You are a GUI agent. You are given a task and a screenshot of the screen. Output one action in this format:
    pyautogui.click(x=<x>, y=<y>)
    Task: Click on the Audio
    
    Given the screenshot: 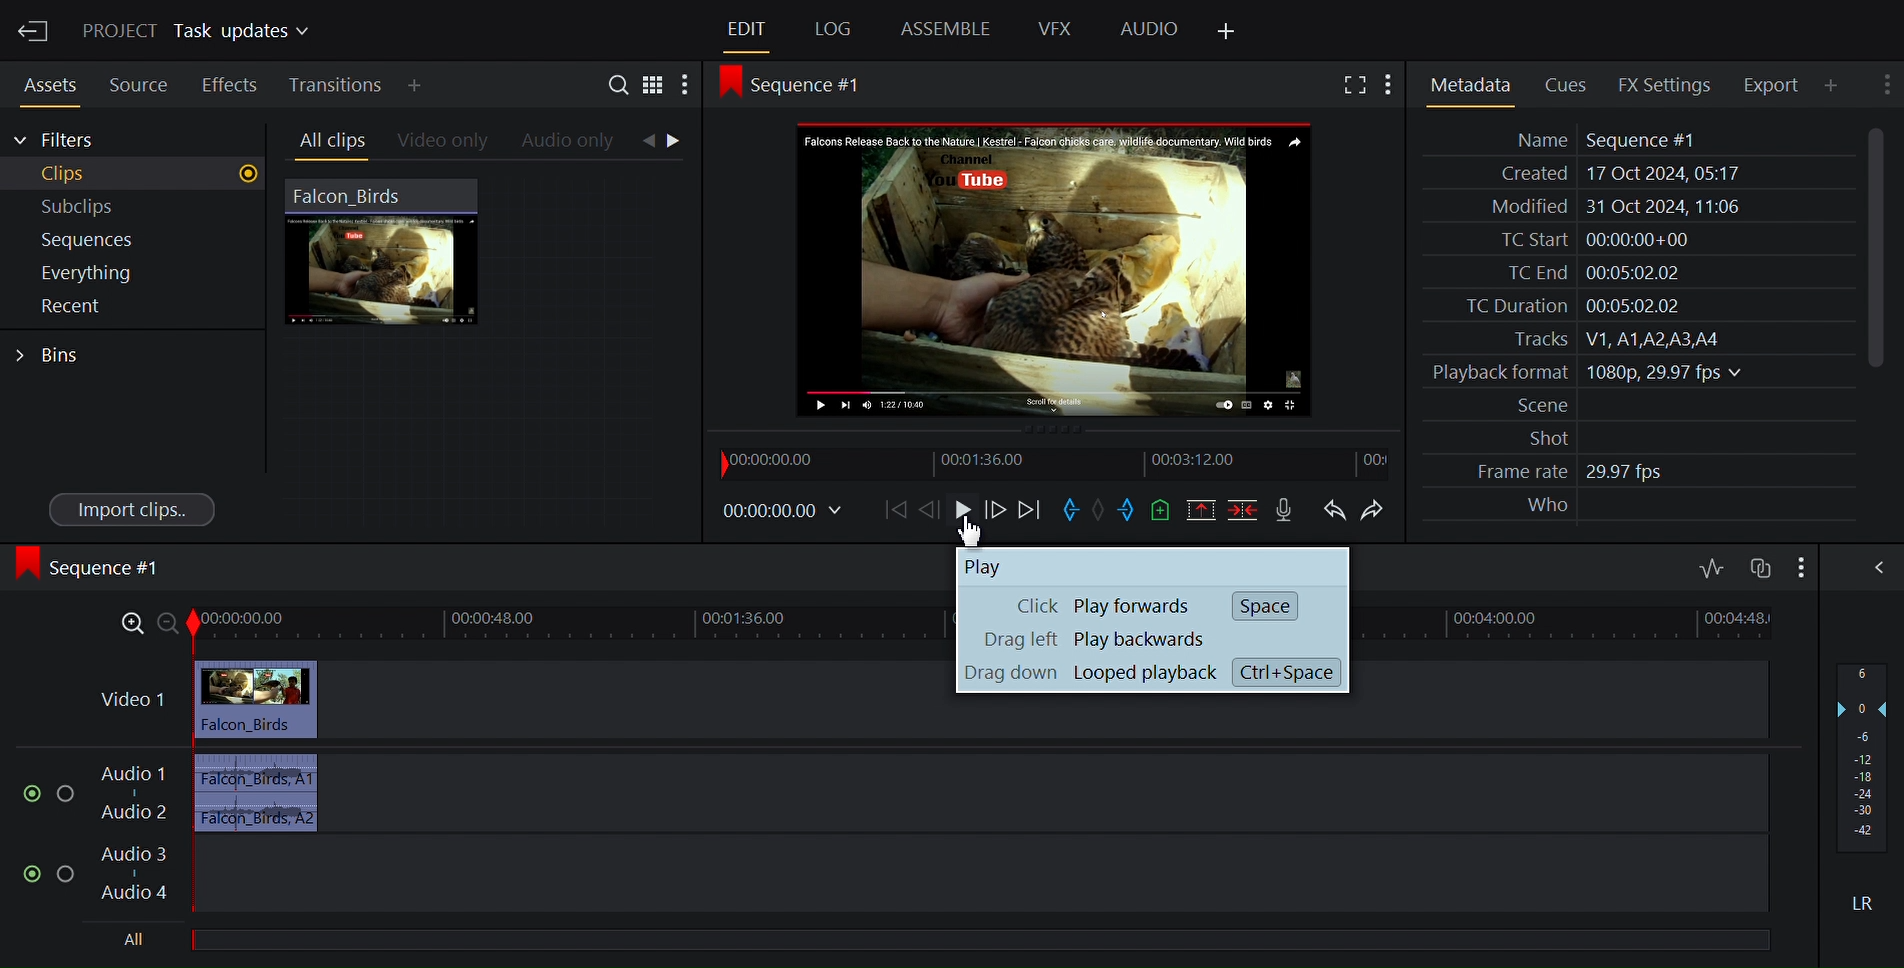 What is the action you would take?
    pyautogui.click(x=1148, y=31)
    